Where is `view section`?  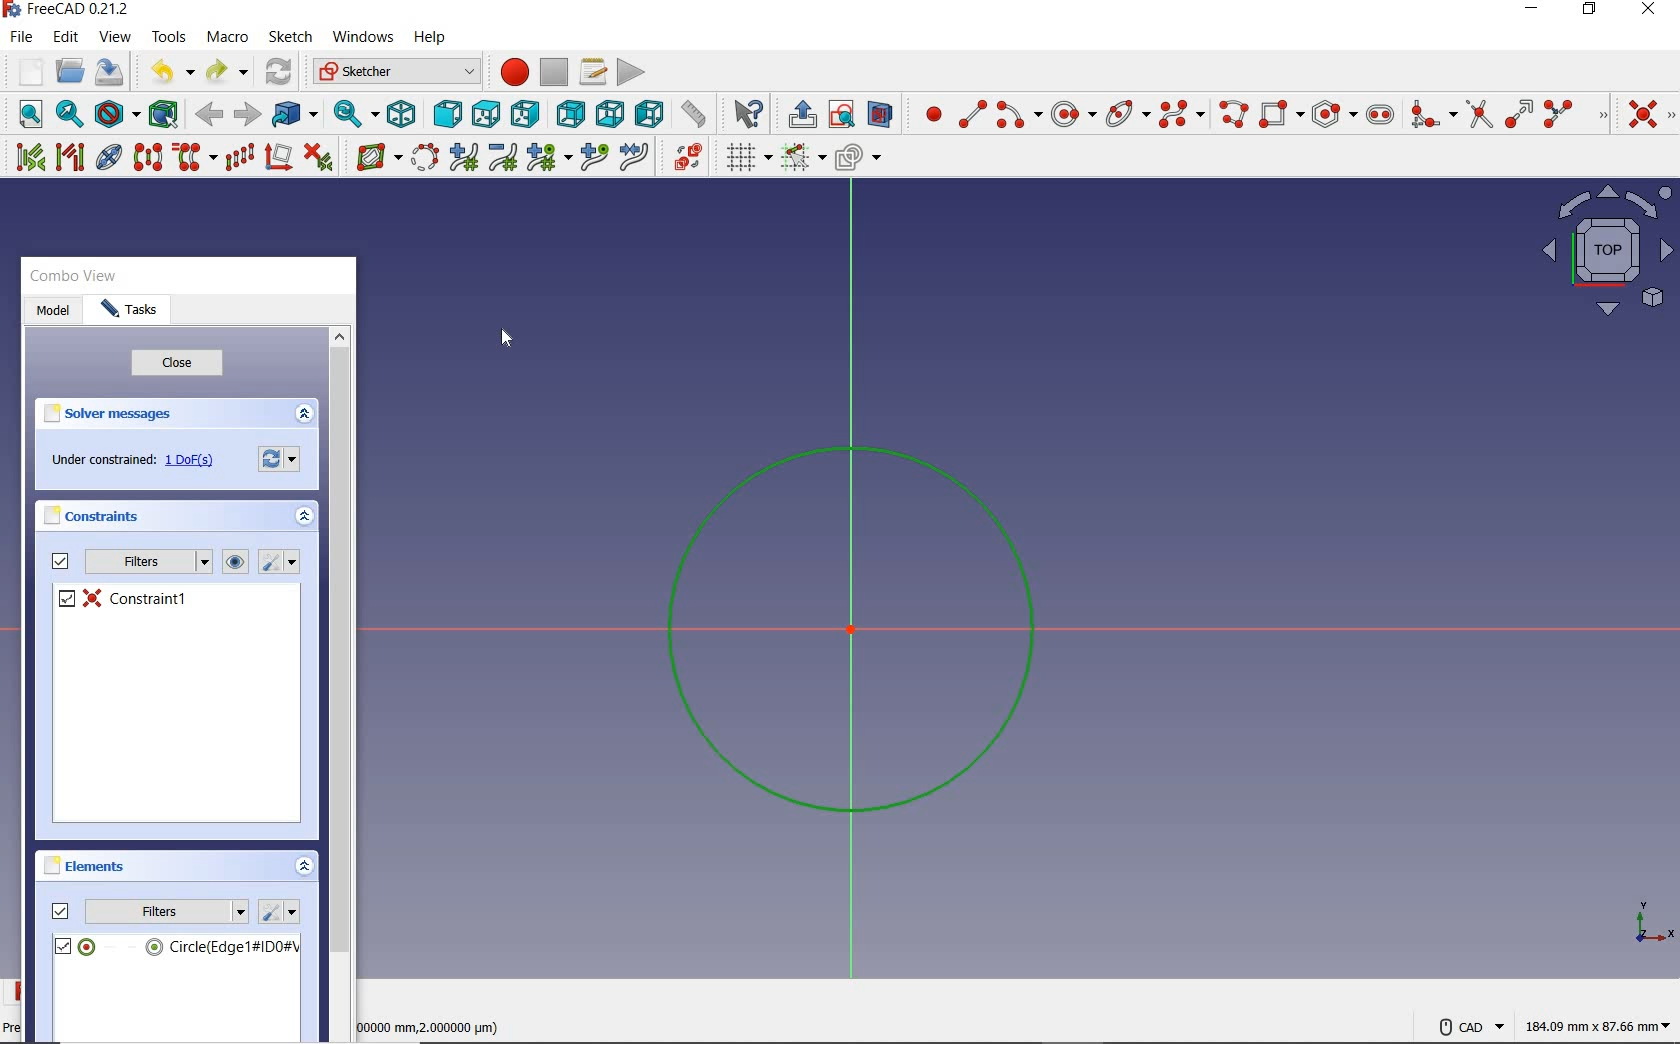
view section is located at coordinates (880, 113).